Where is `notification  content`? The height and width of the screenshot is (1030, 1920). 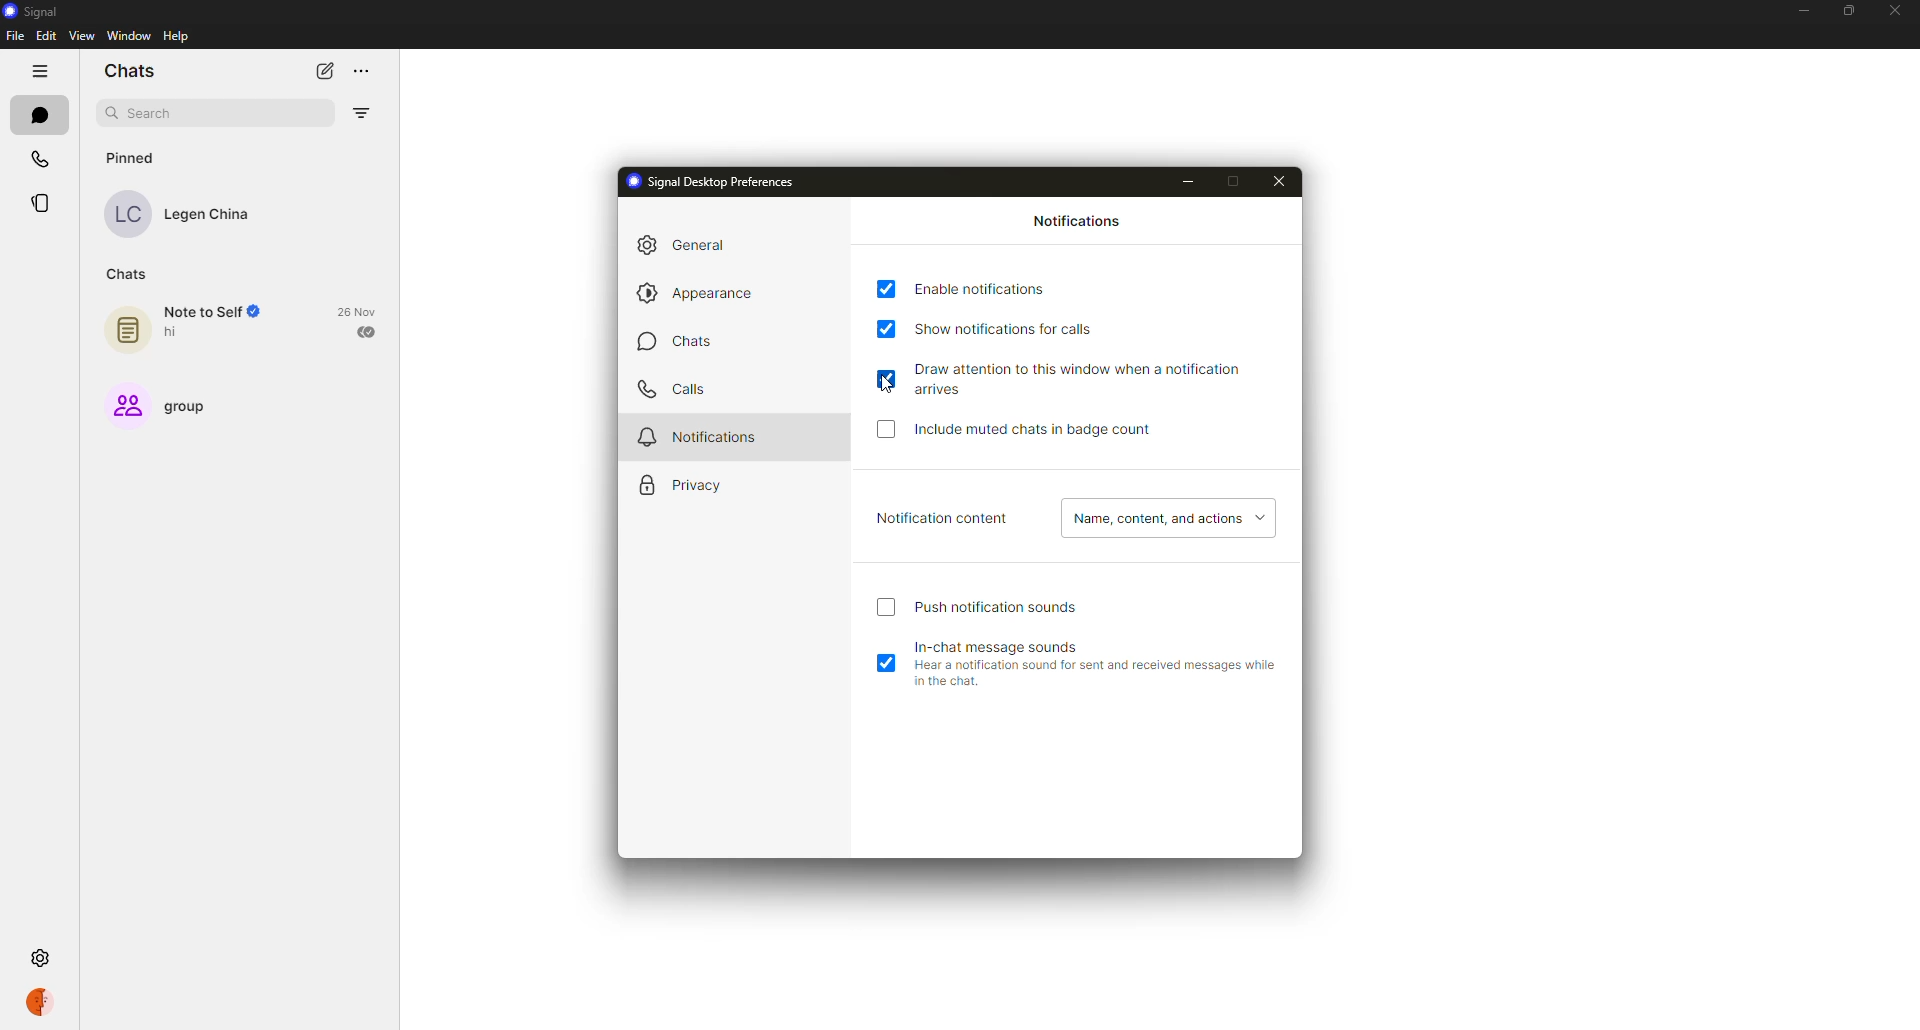
notification  content is located at coordinates (943, 519).